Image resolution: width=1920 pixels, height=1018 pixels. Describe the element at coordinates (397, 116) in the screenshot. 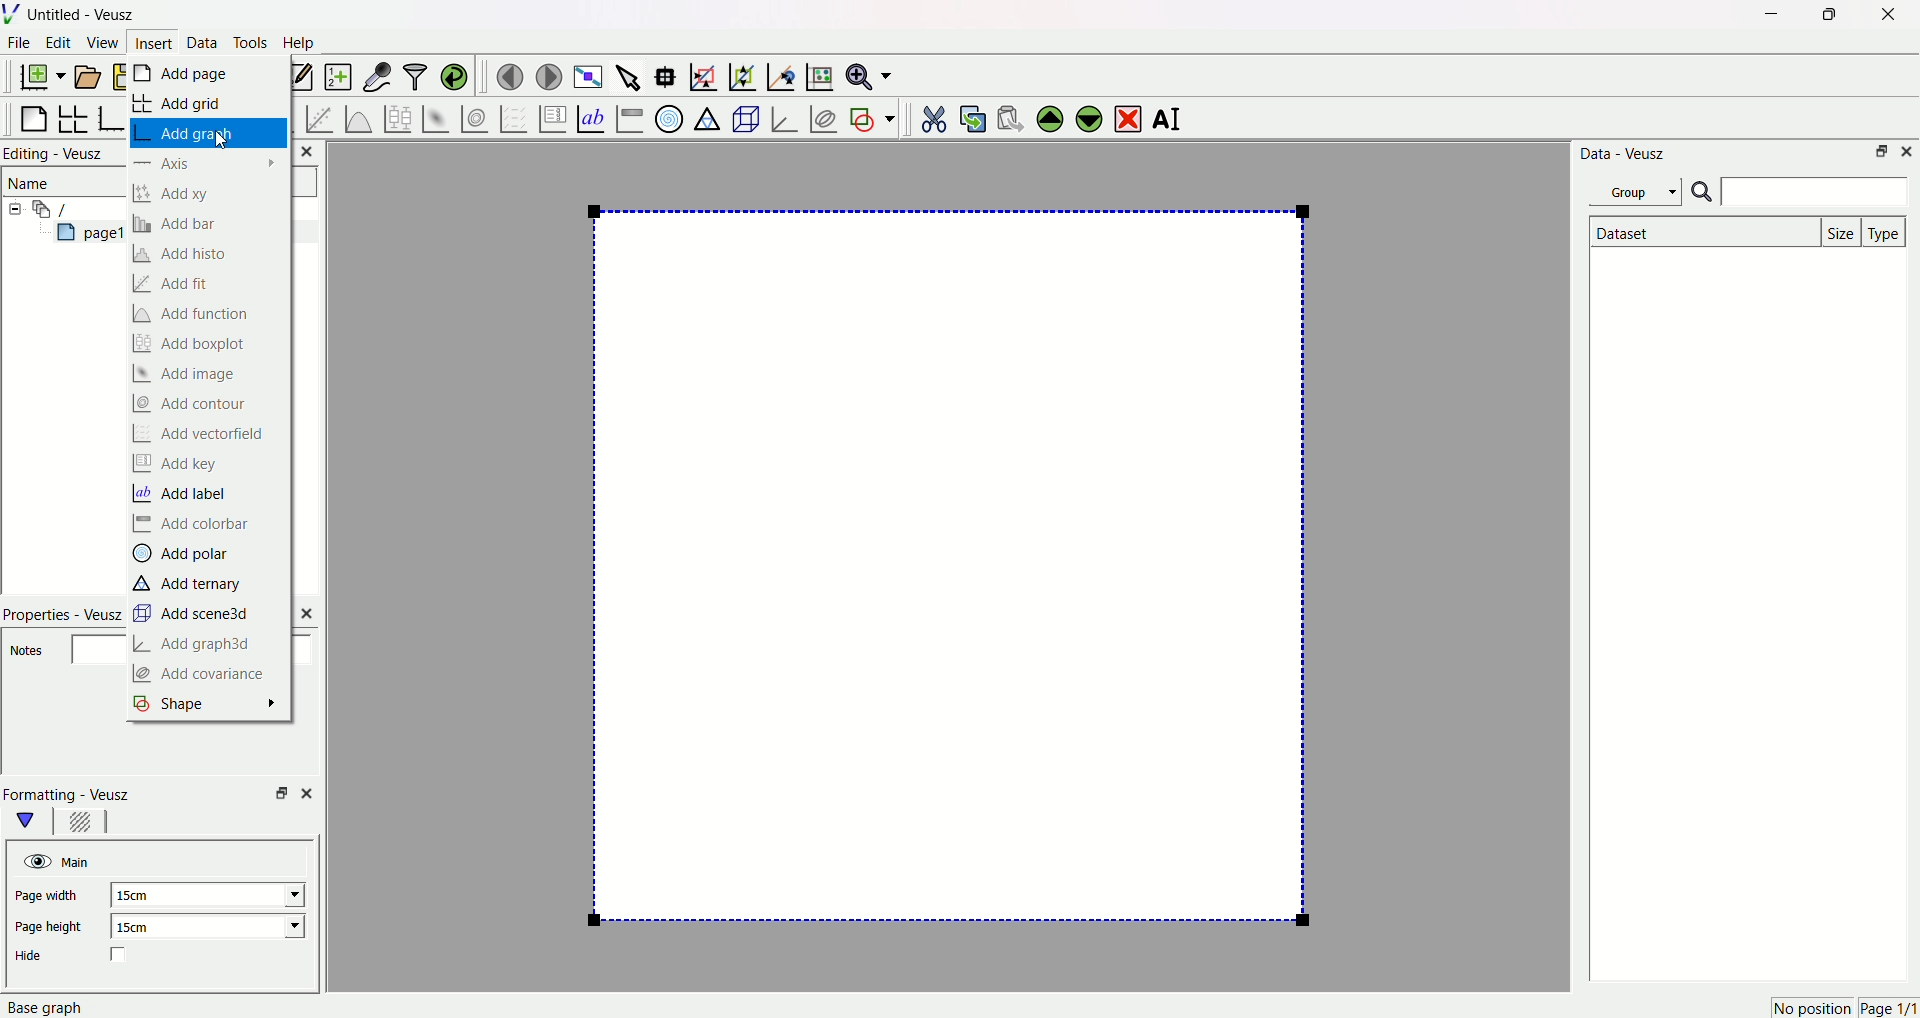

I see `plot box plots` at that location.